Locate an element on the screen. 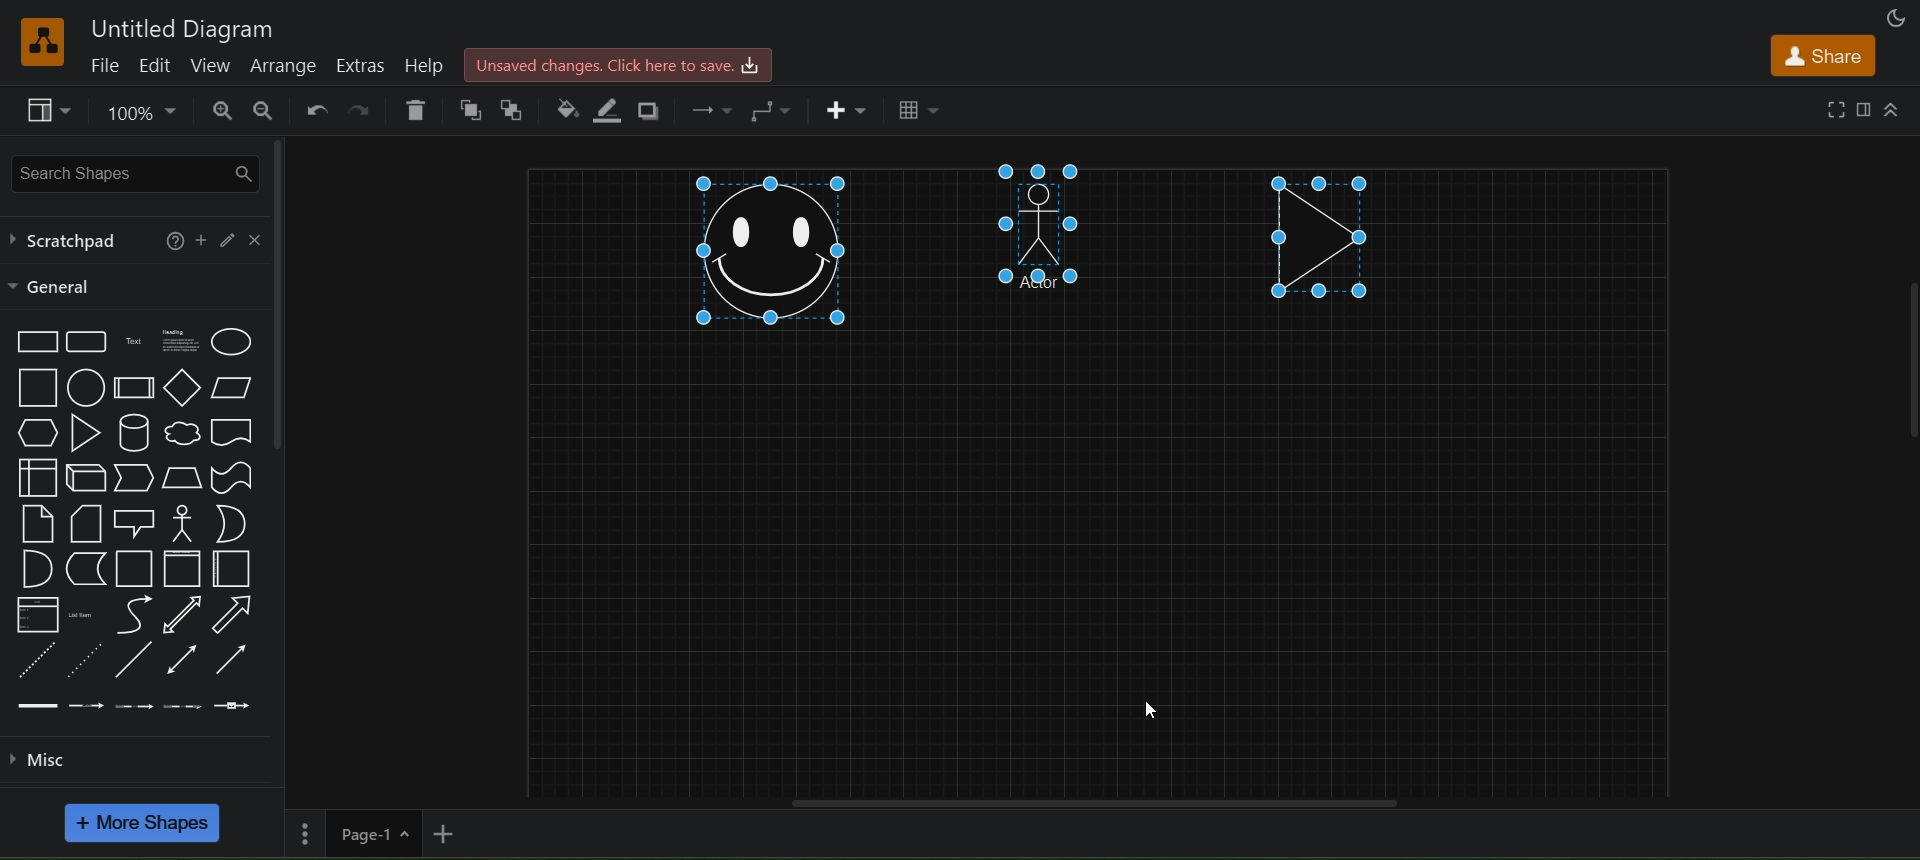 The image size is (1920, 860). zoom is located at coordinates (136, 111).